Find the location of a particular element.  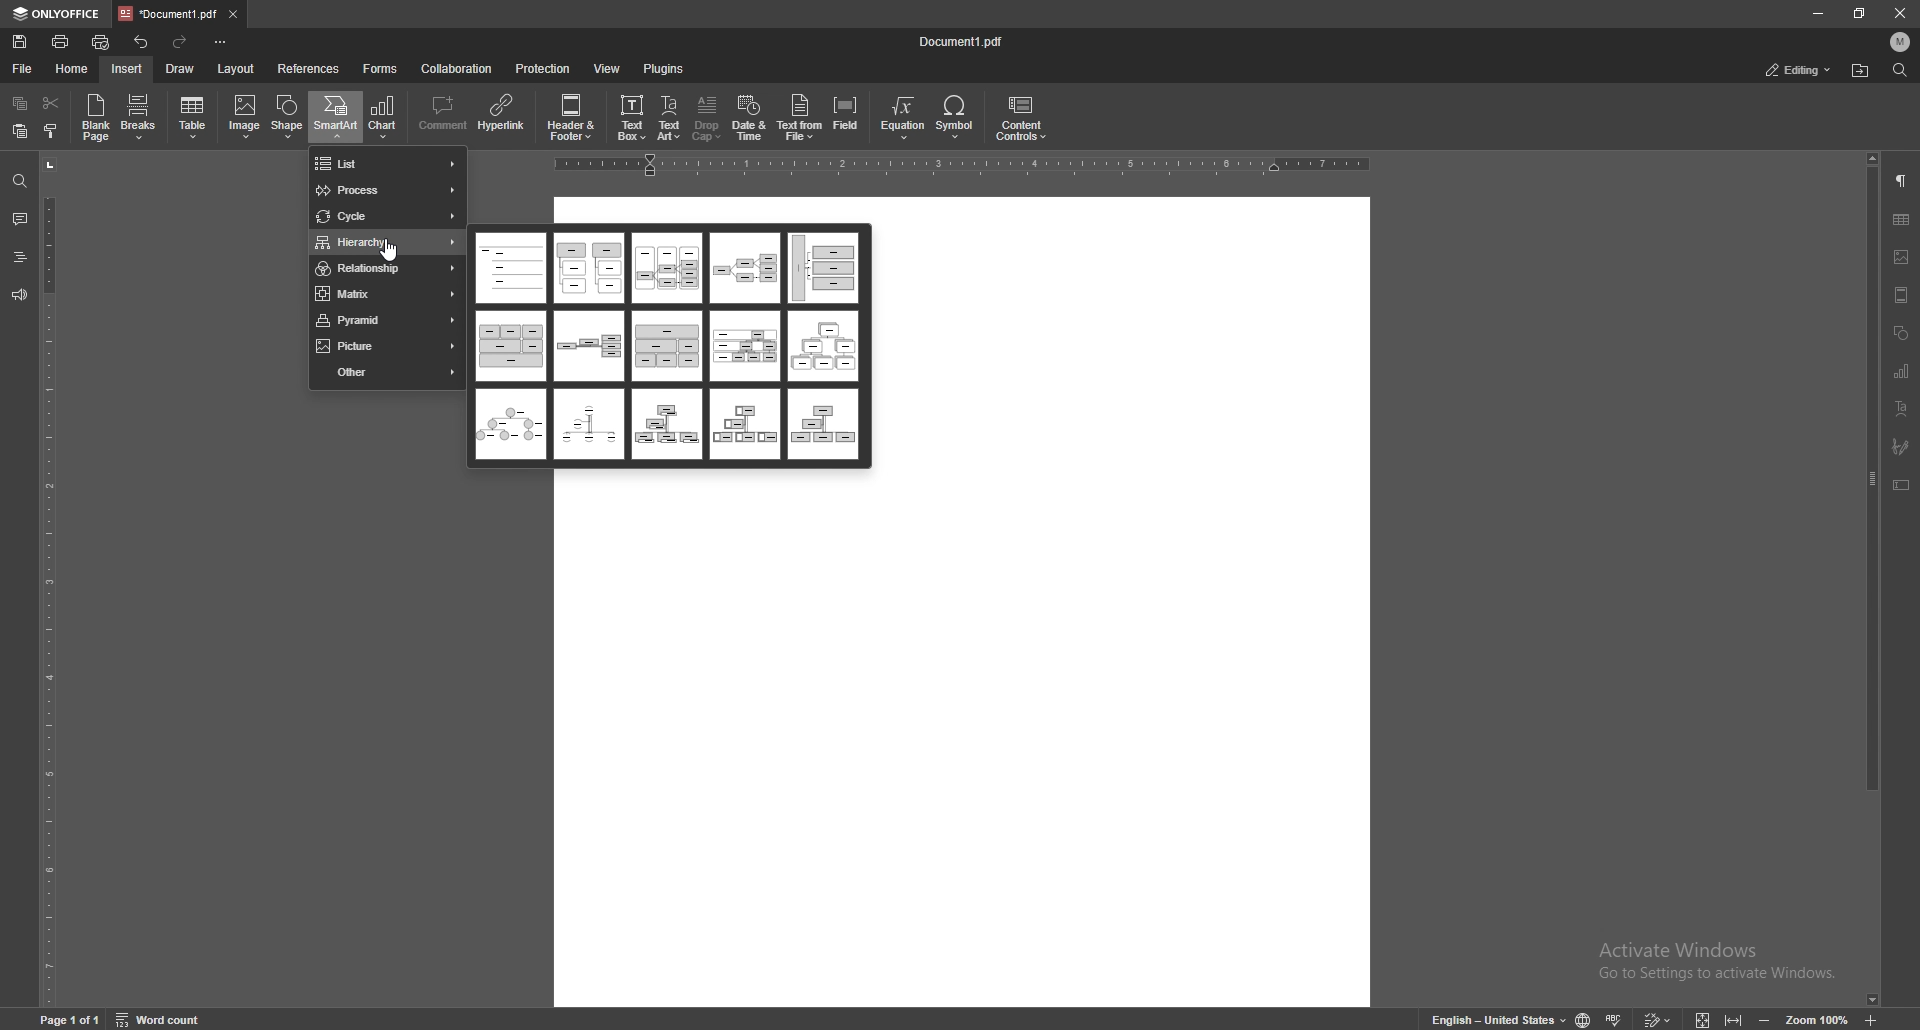

options is located at coordinates (223, 41).